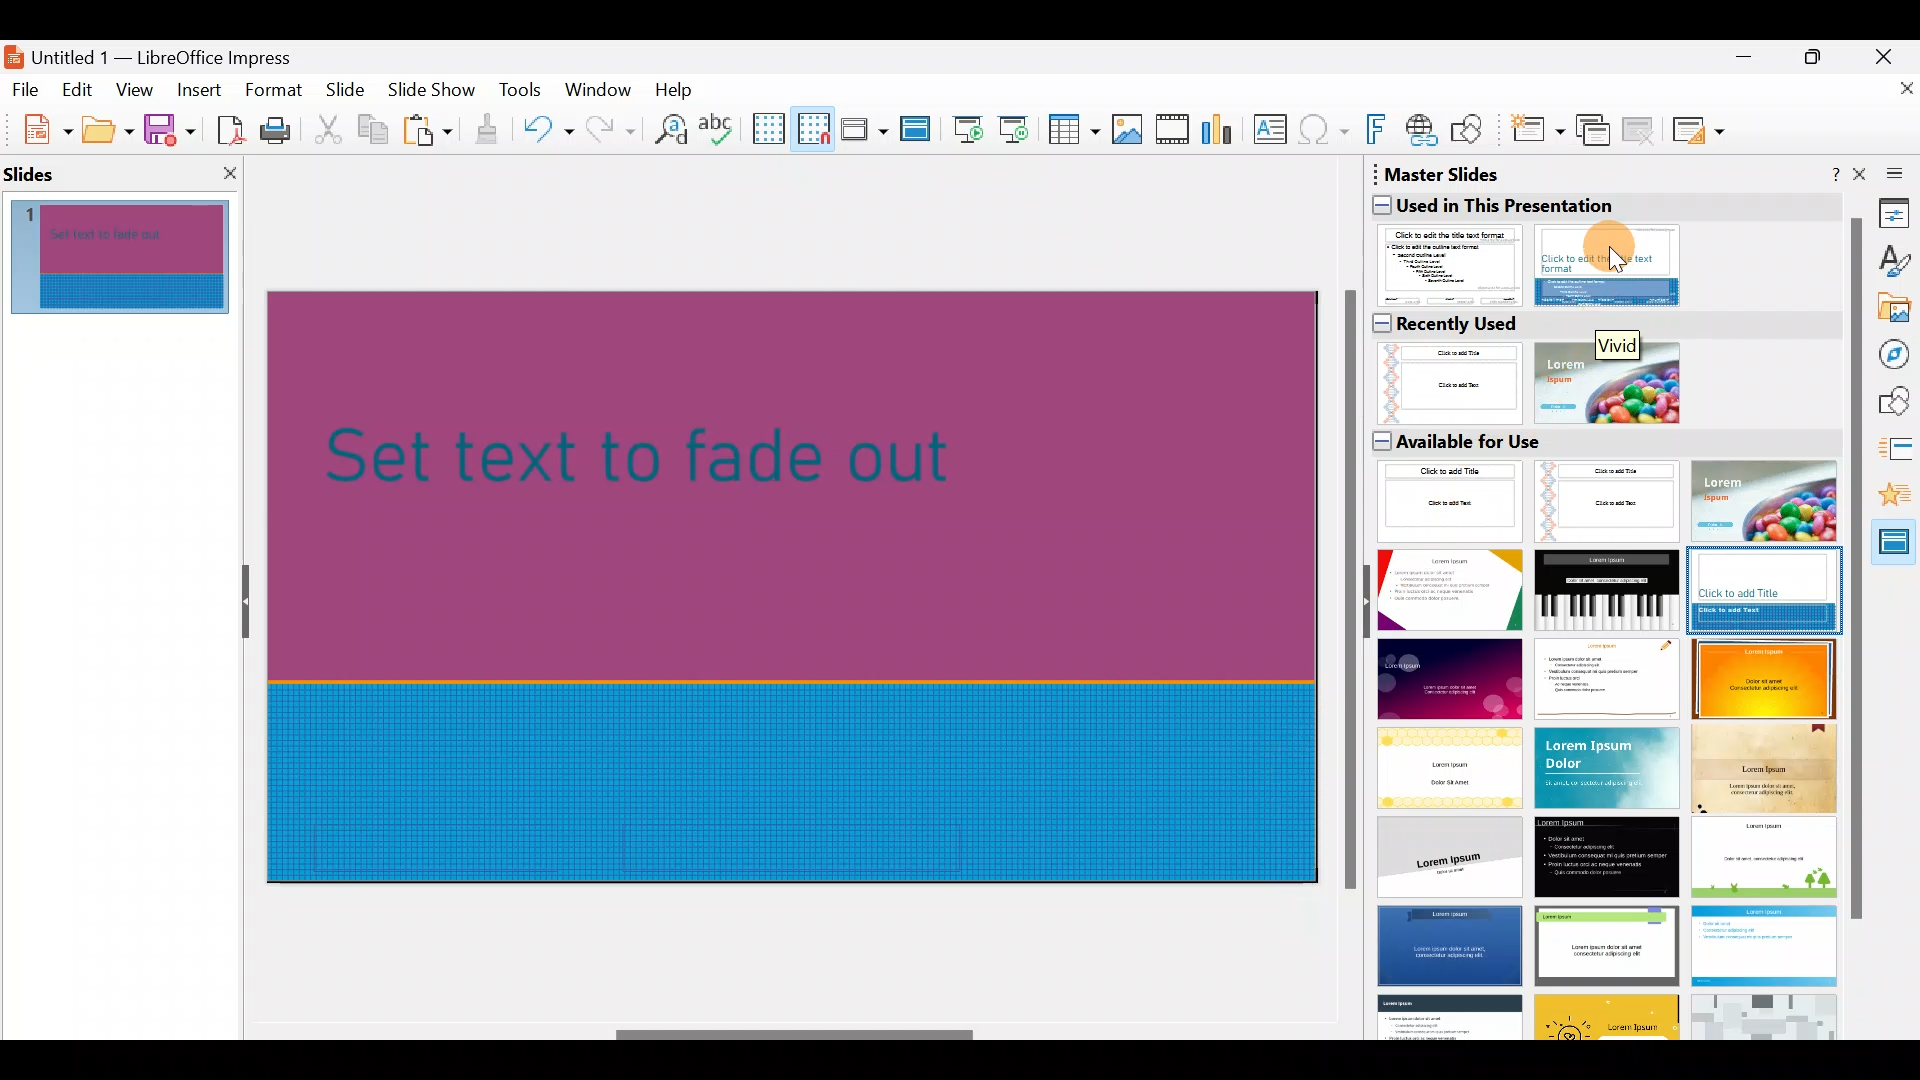  What do you see at coordinates (1896, 549) in the screenshot?
I see `Master slides` at bounding box center [1896, 549].